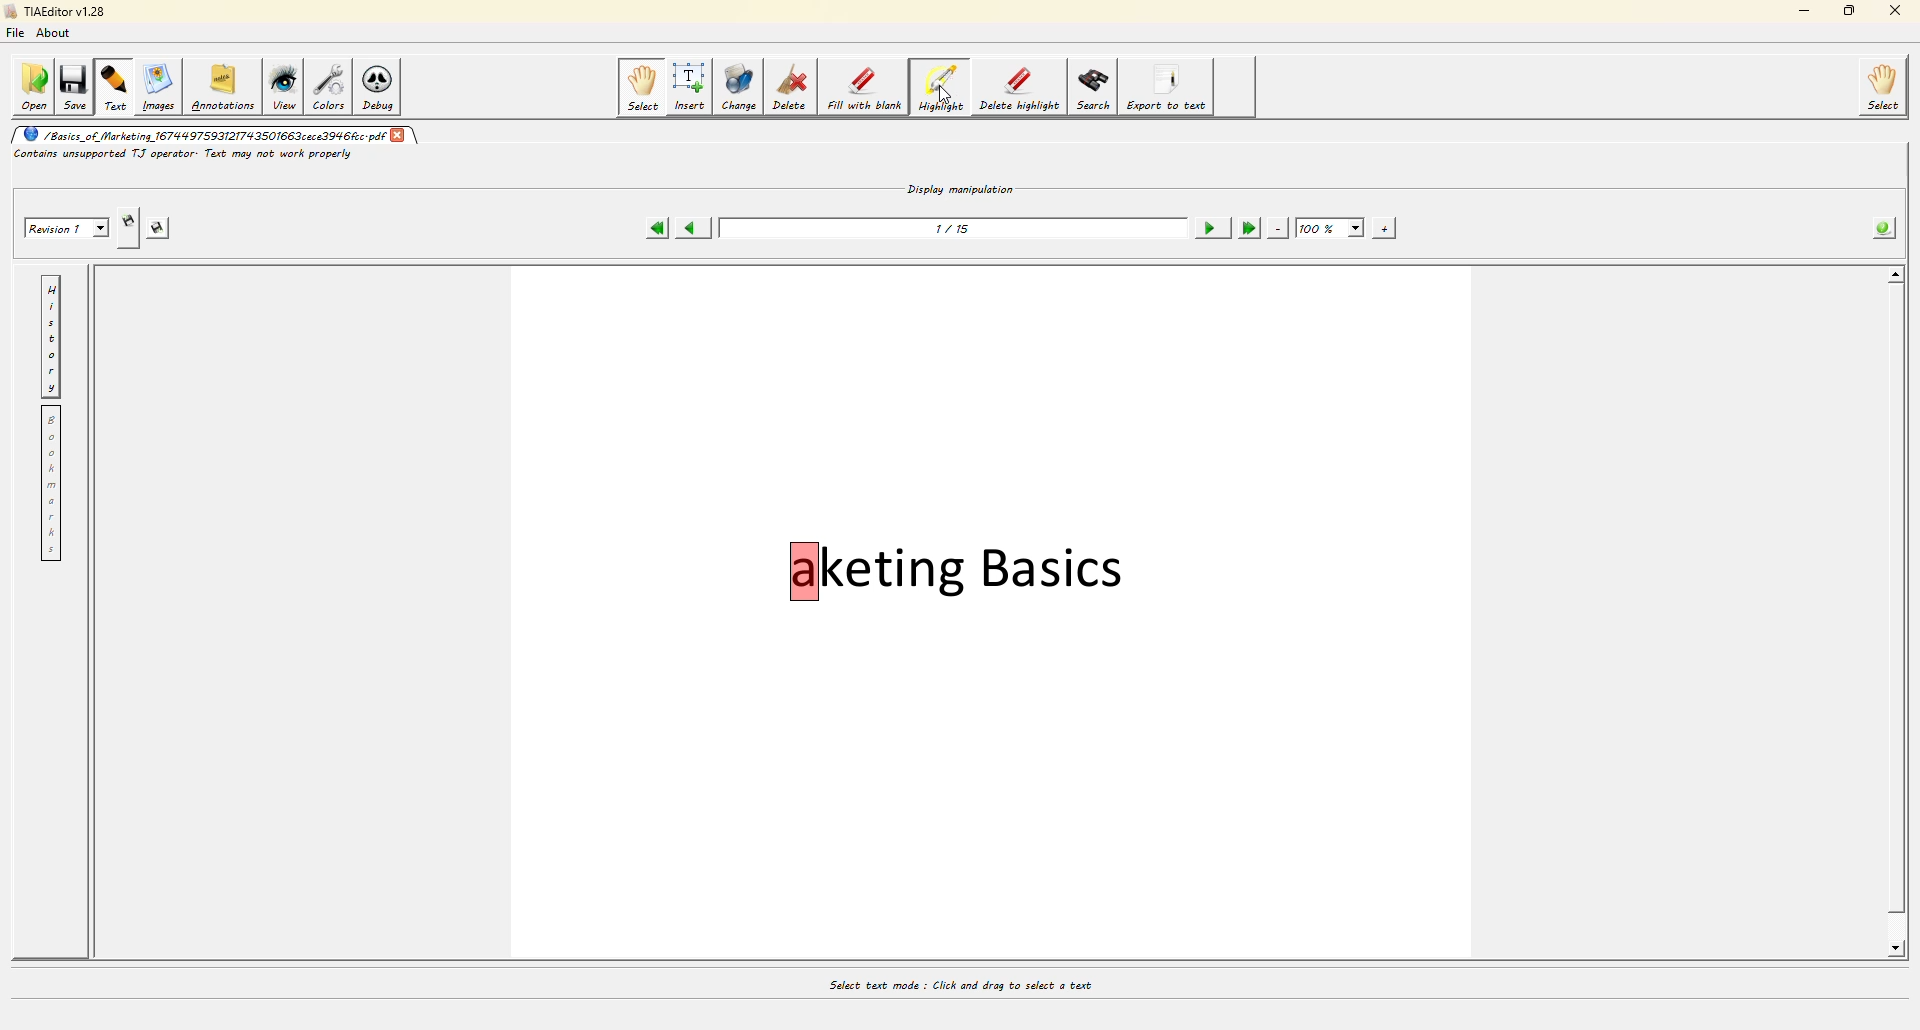 The width and height of the screenshot is (1920, 1030). Describe the element at coordinates (163, 90) in the screenshot. I see `images` at that location.